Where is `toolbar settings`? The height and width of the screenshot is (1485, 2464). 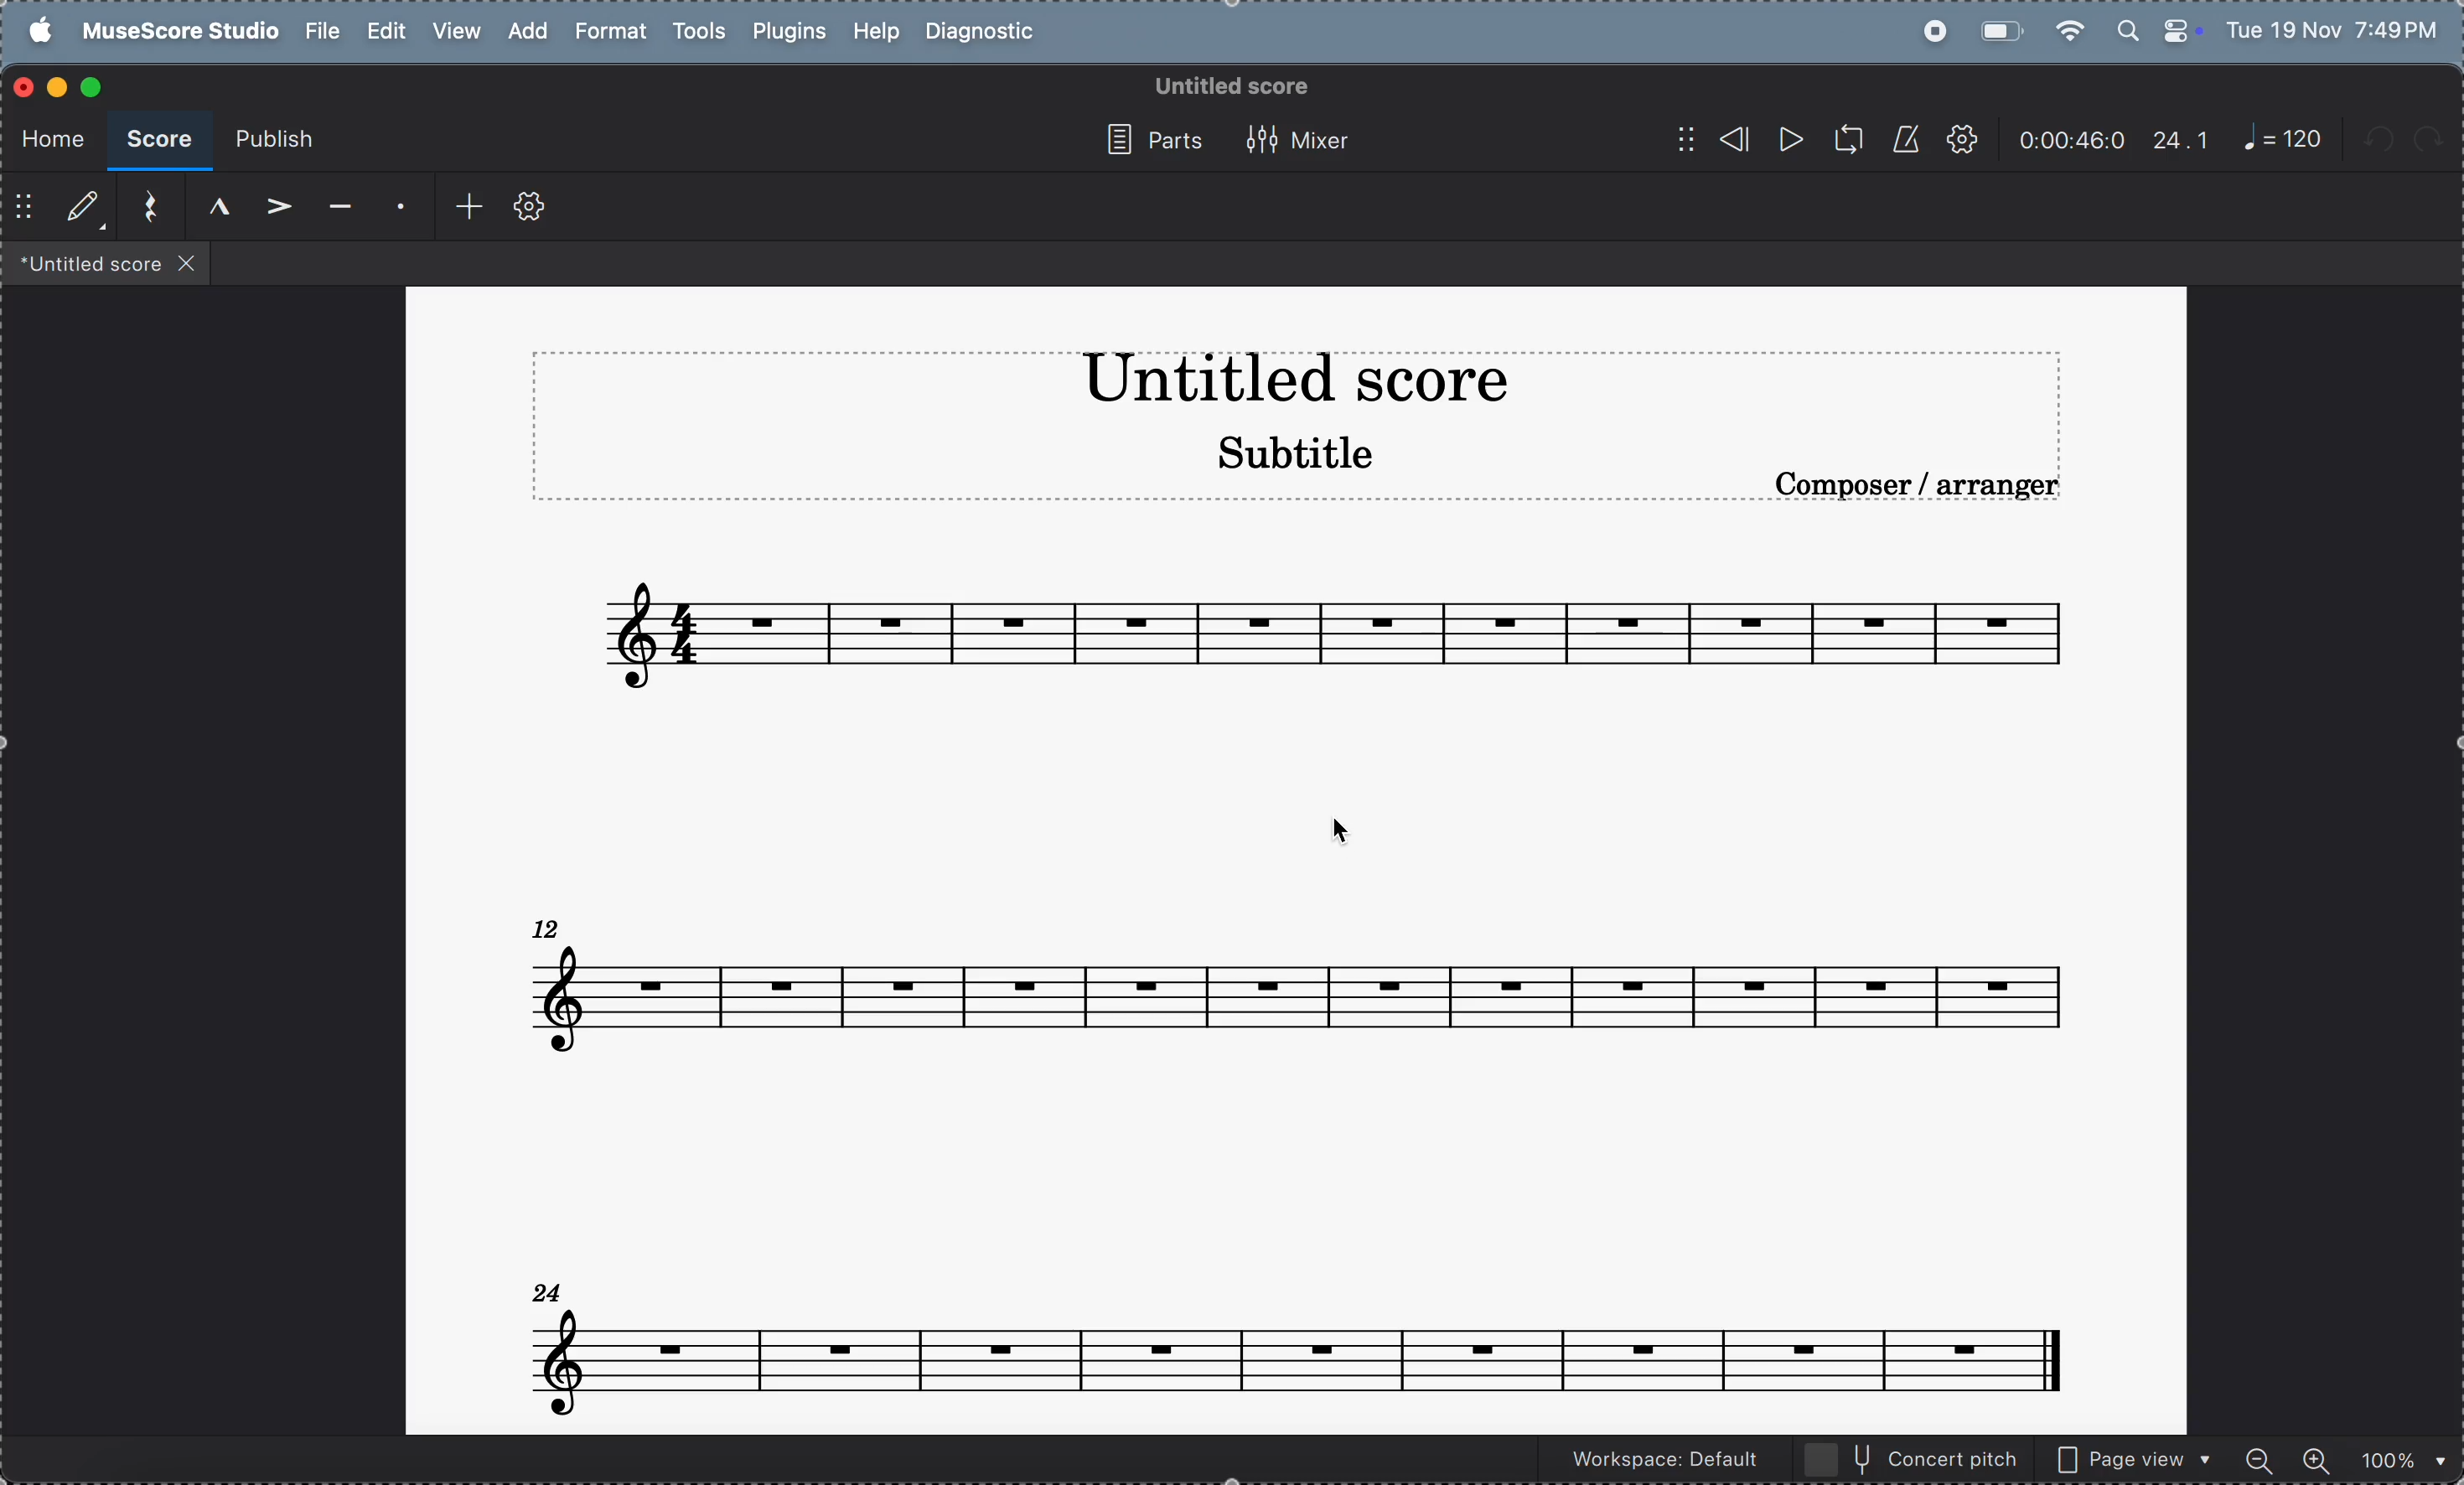 toolbar settings is located at coordinates (530, 208).